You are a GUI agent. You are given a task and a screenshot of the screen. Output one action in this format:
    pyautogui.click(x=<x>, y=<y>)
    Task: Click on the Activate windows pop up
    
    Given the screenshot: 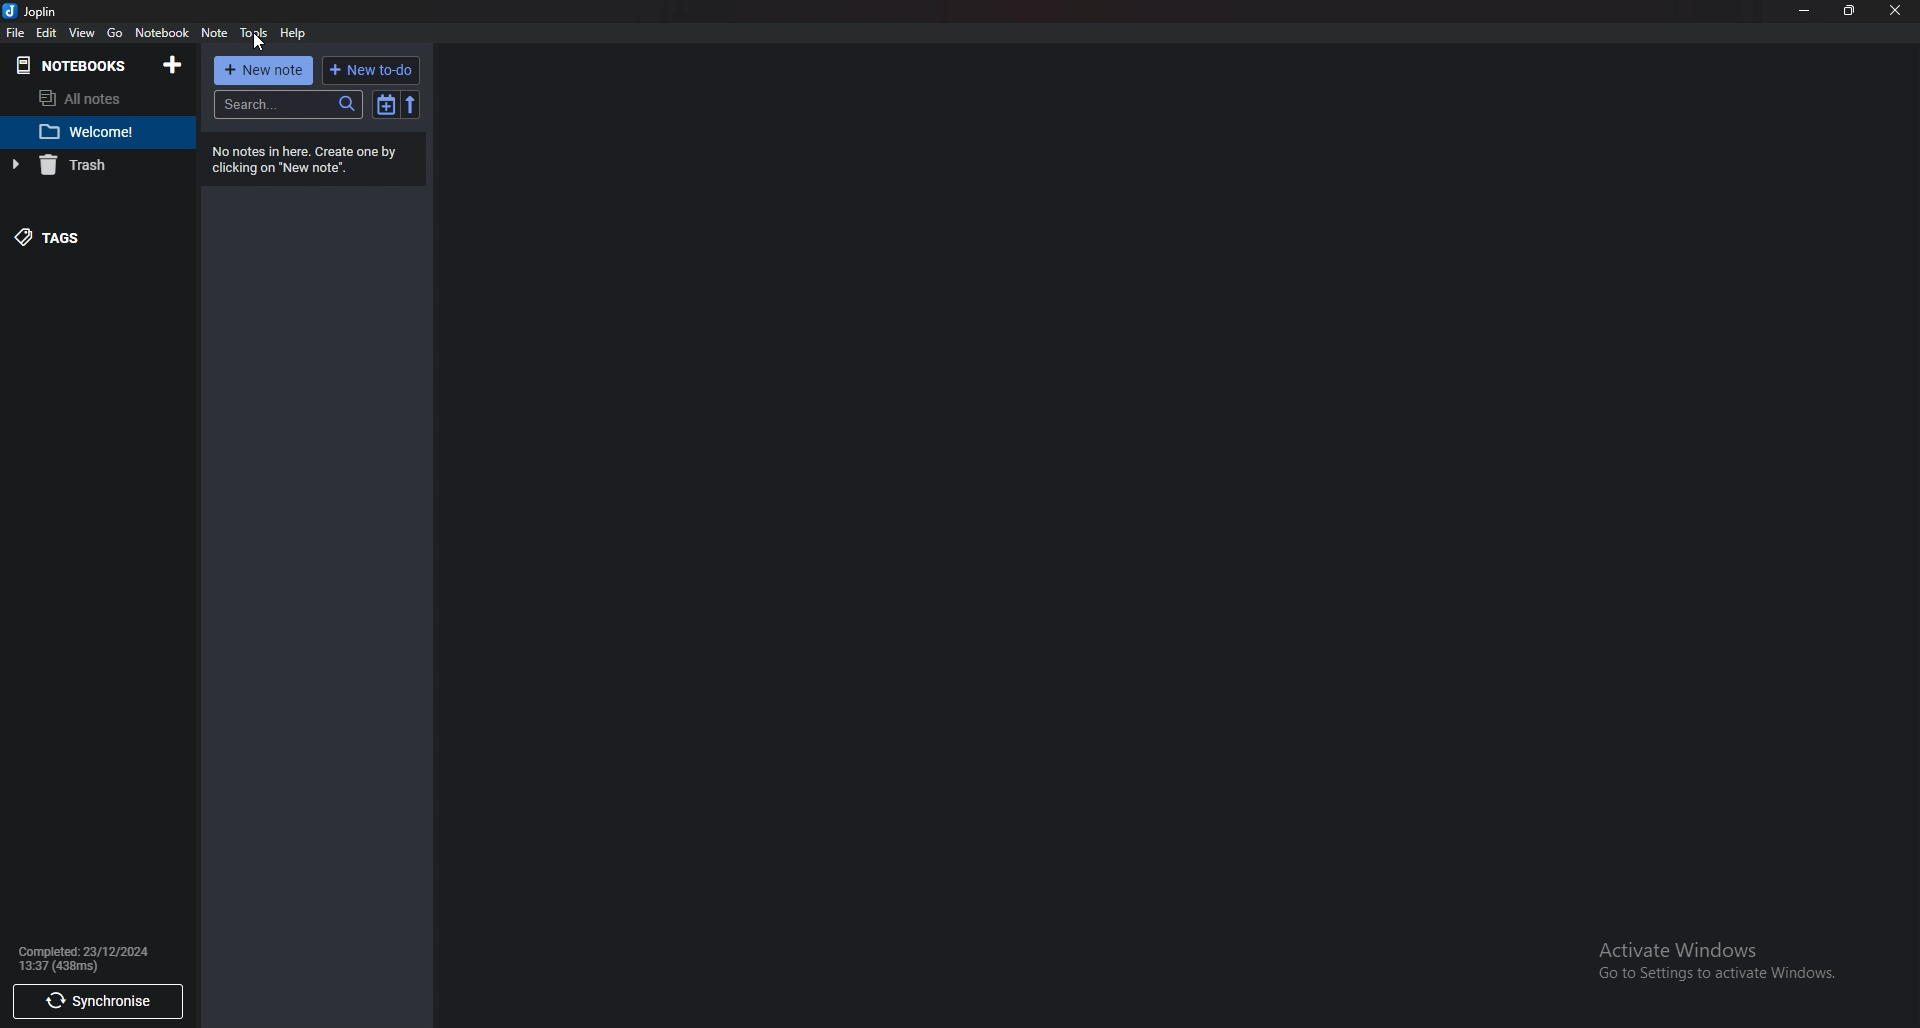 What is the action you would take?
    pyautogui.click(x=1724, y=963)
    